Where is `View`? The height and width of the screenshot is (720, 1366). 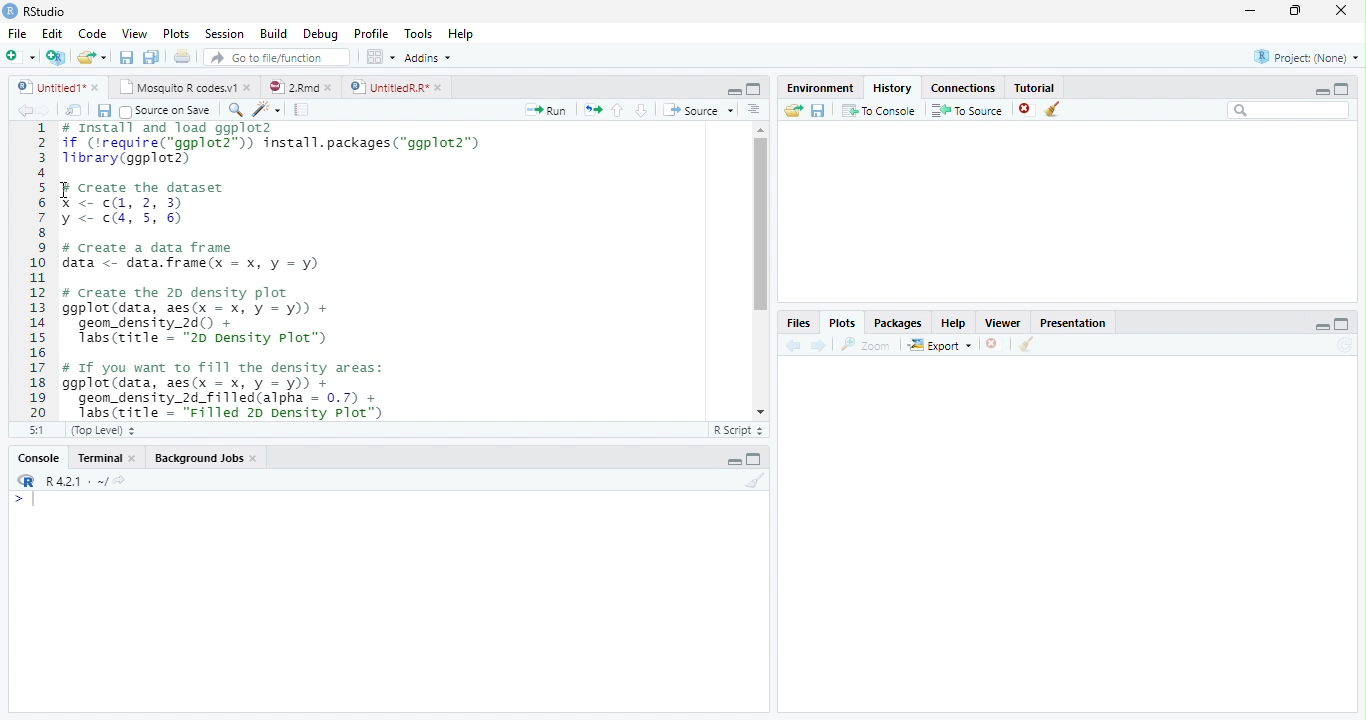 View is located at coordinates (134, 34).